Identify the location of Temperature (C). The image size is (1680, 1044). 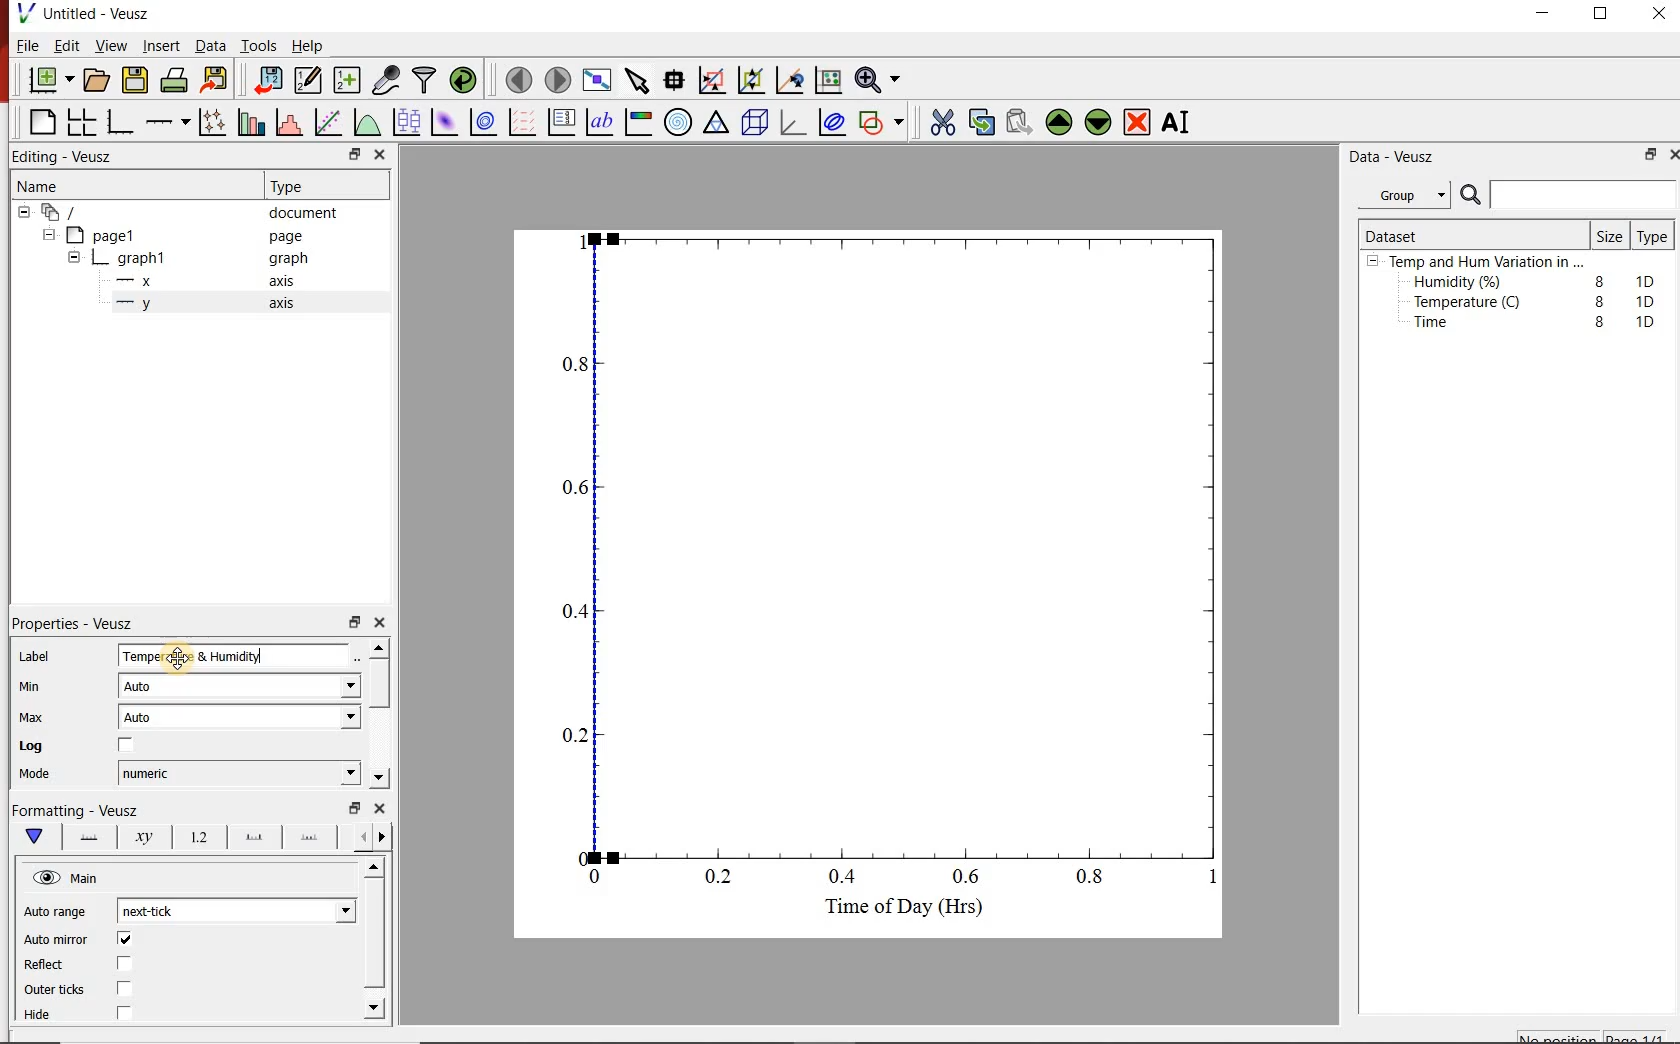
(1471, 304).